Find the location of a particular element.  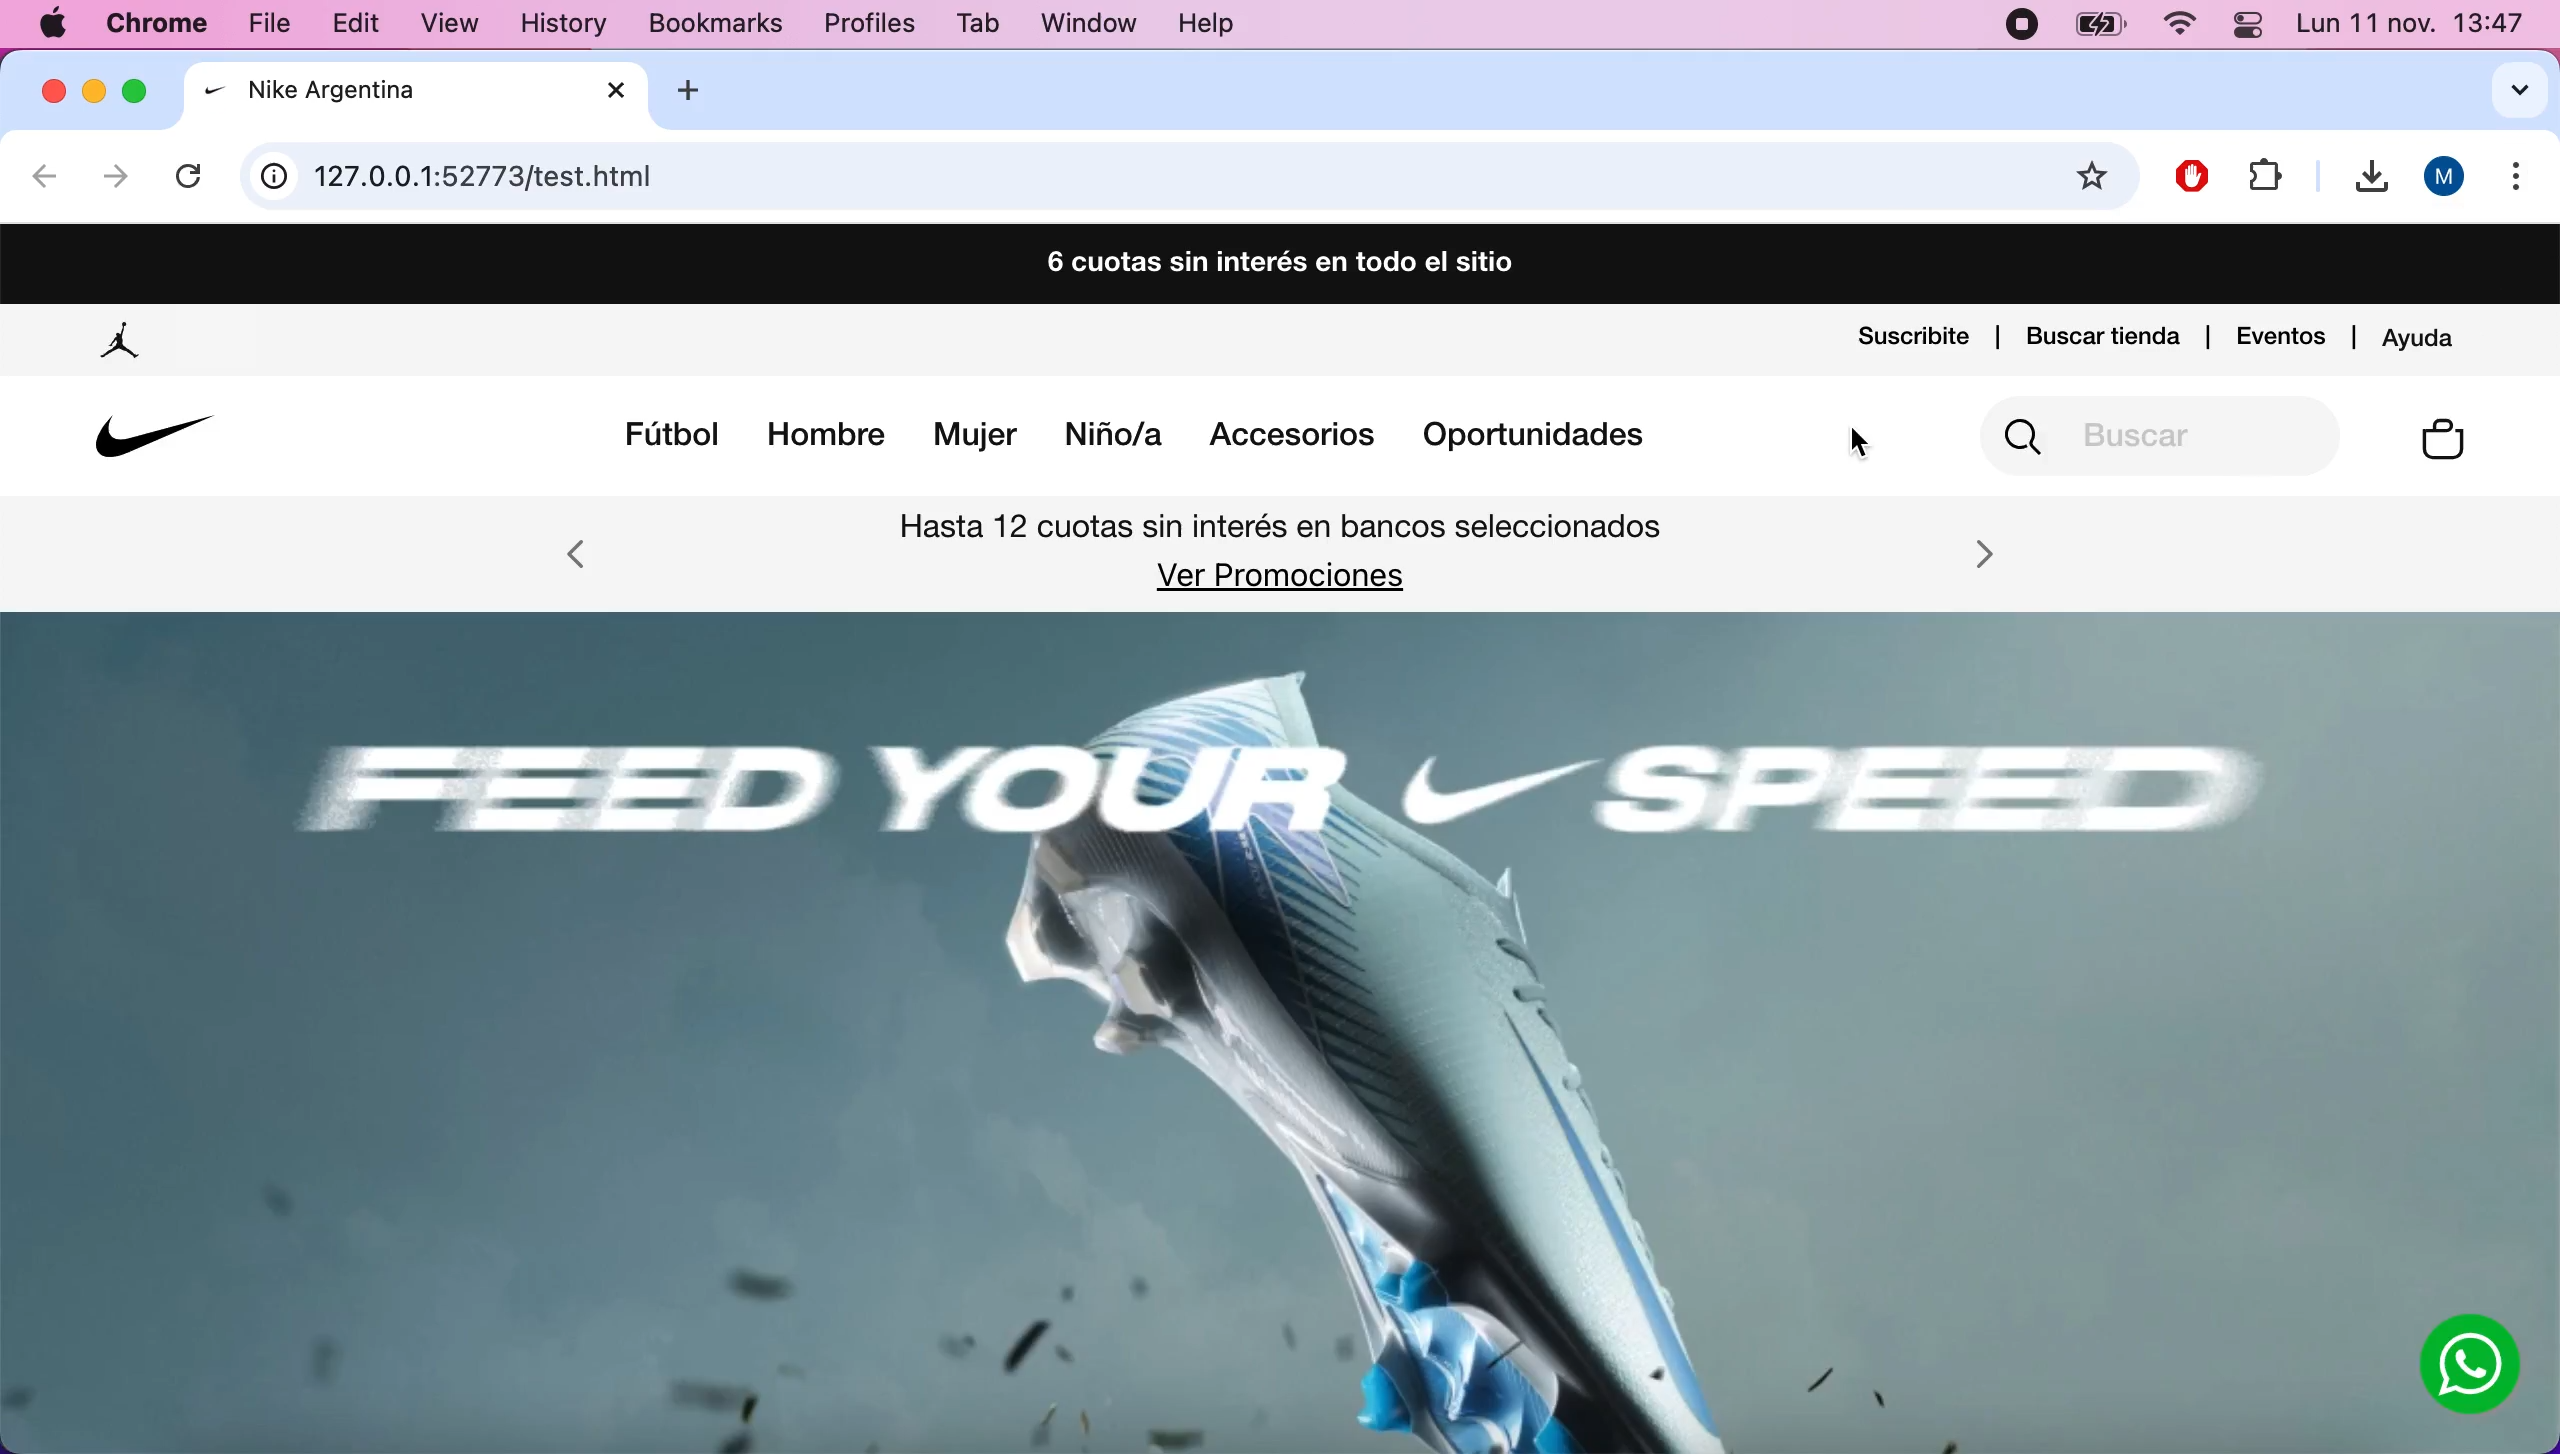

Whats App Chat is located at coordinates (2471, 1367).